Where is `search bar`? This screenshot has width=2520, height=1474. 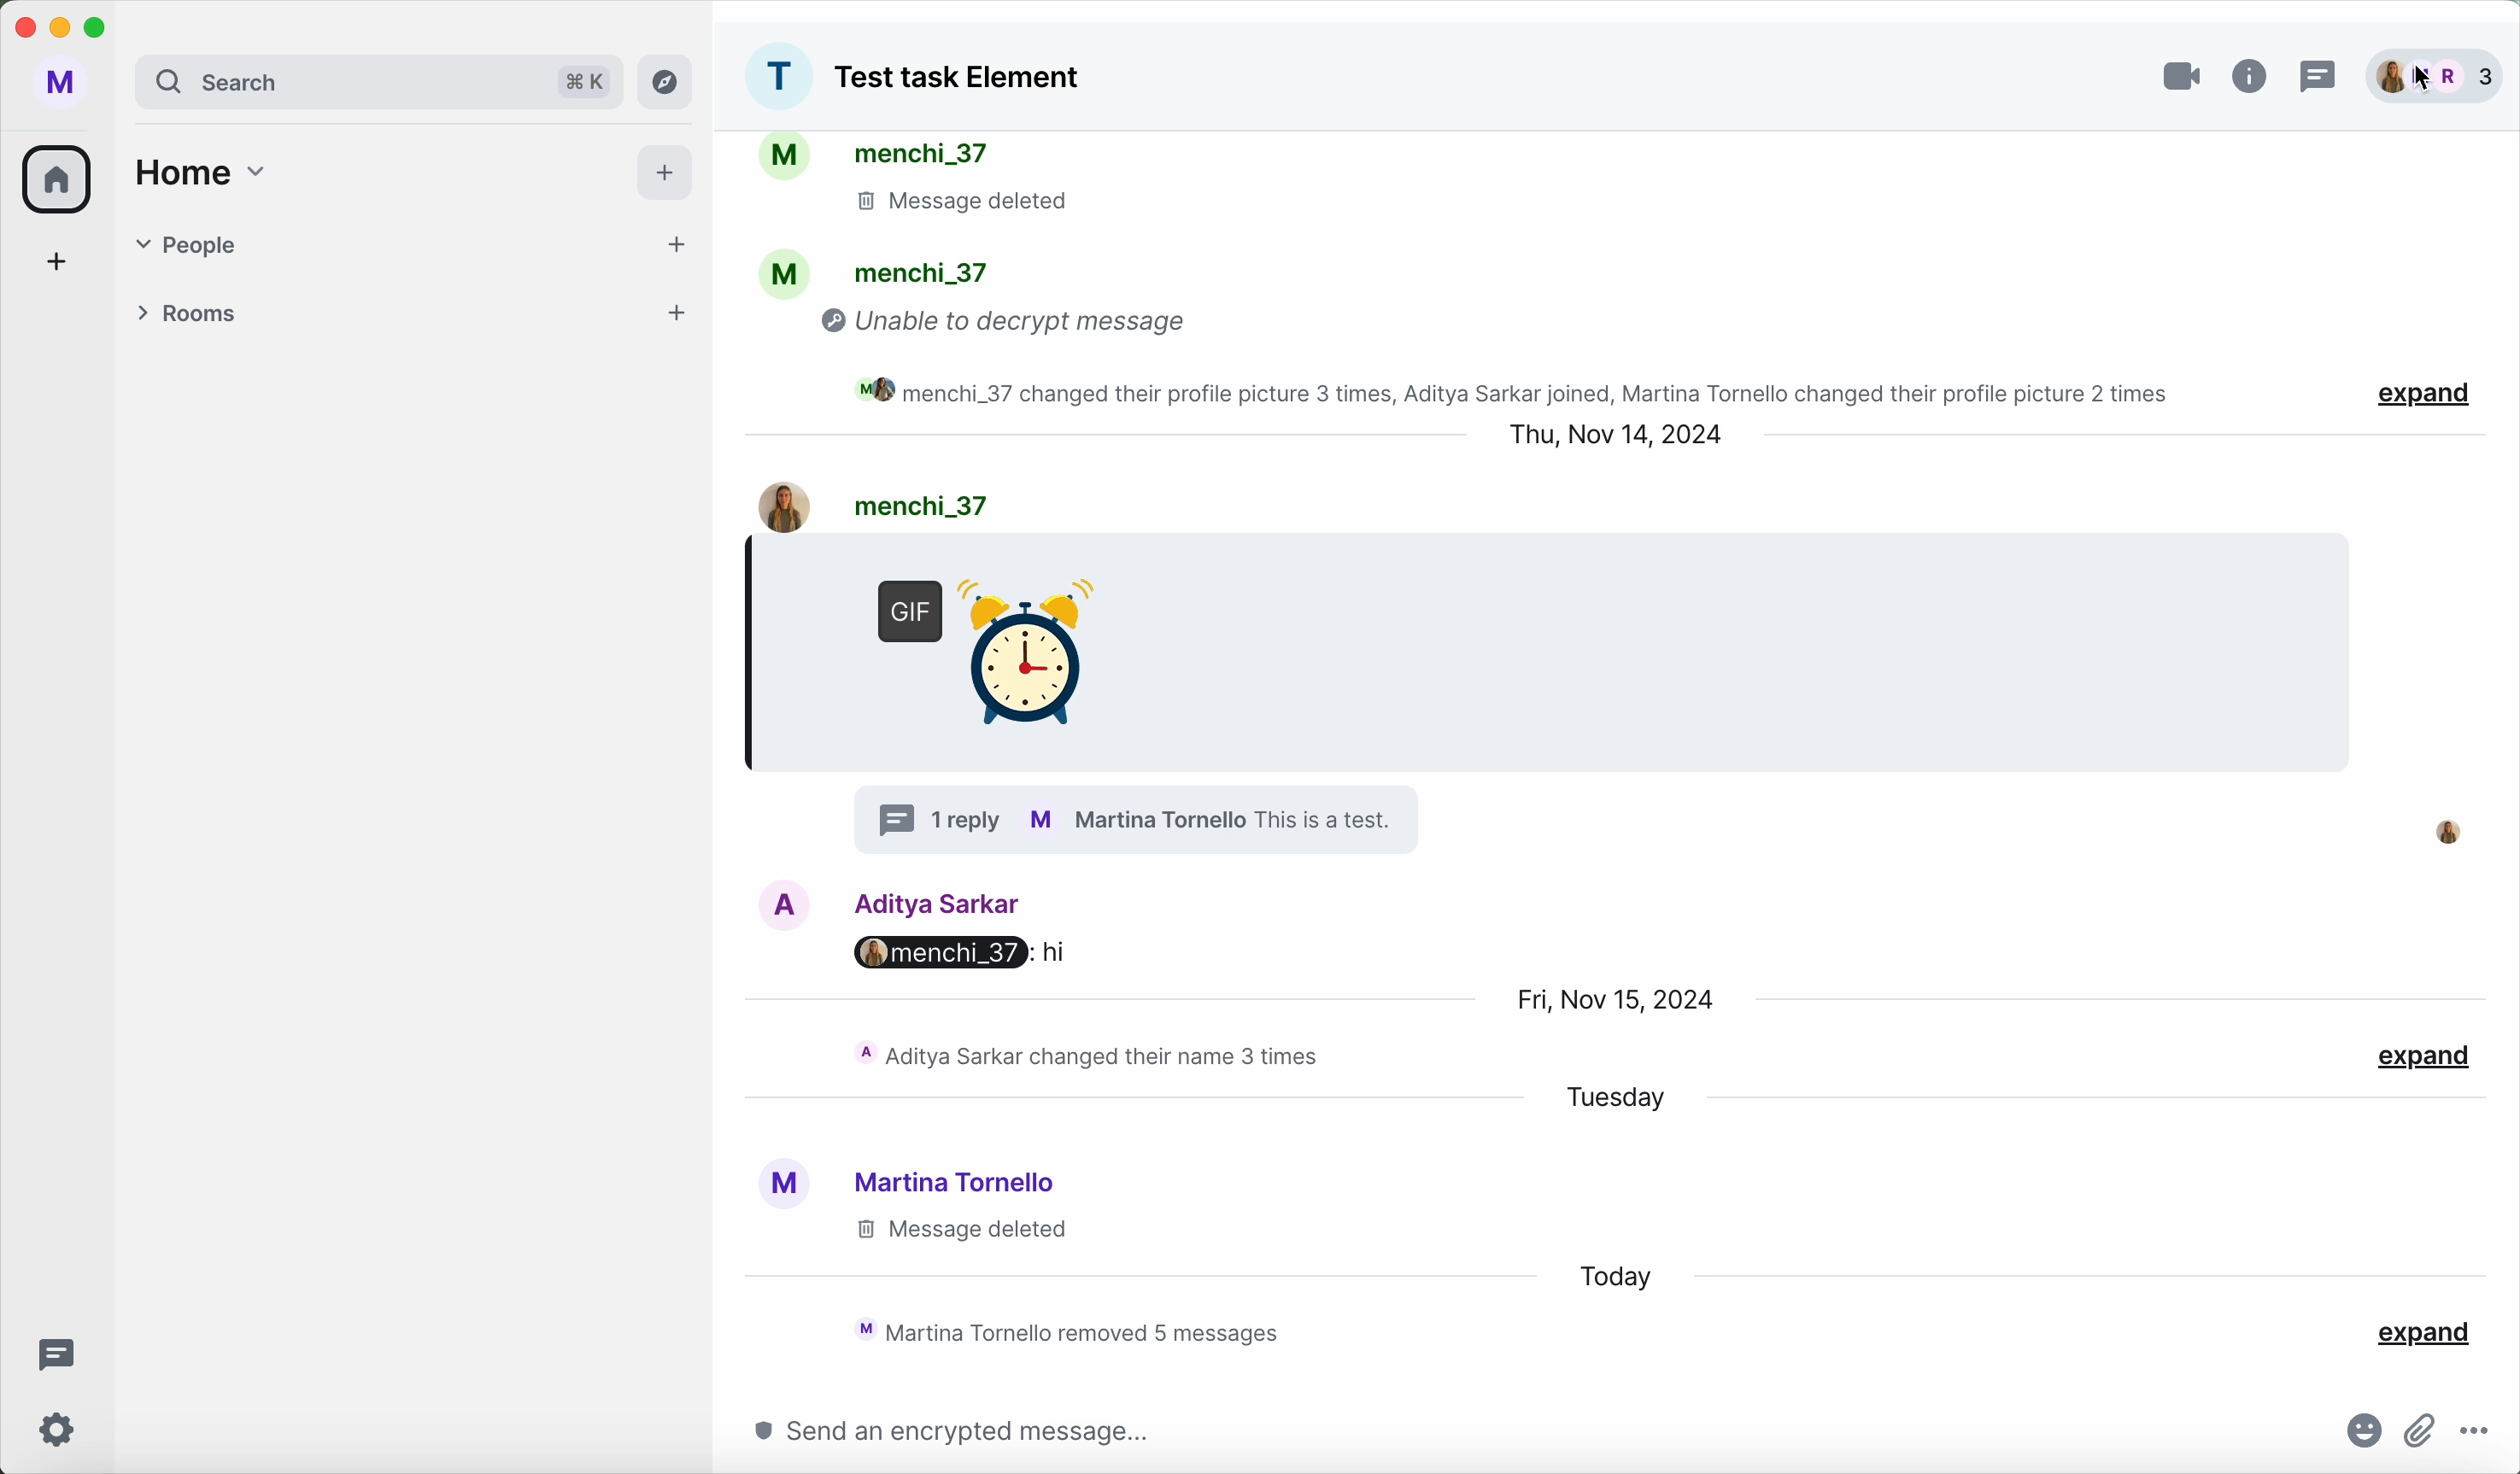 search bar is located at coordinates (326, 81).